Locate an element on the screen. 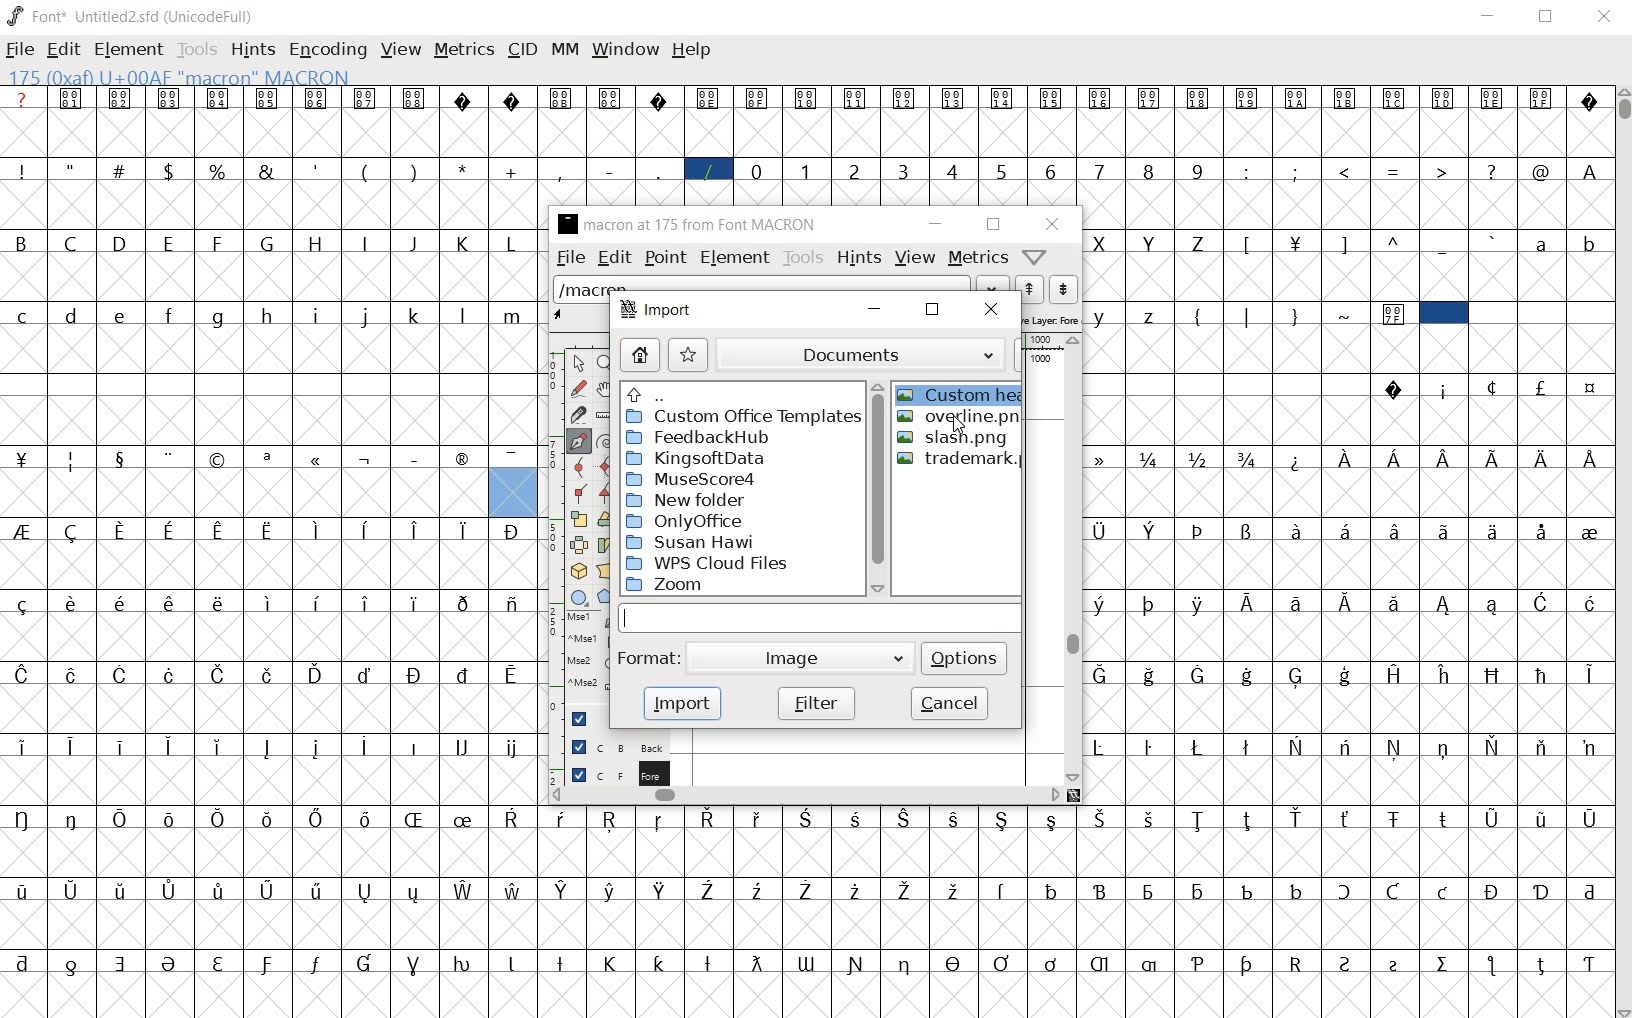 This screenshot has width=1632, height=1018. Symbol is located at coordinates (173, 674).